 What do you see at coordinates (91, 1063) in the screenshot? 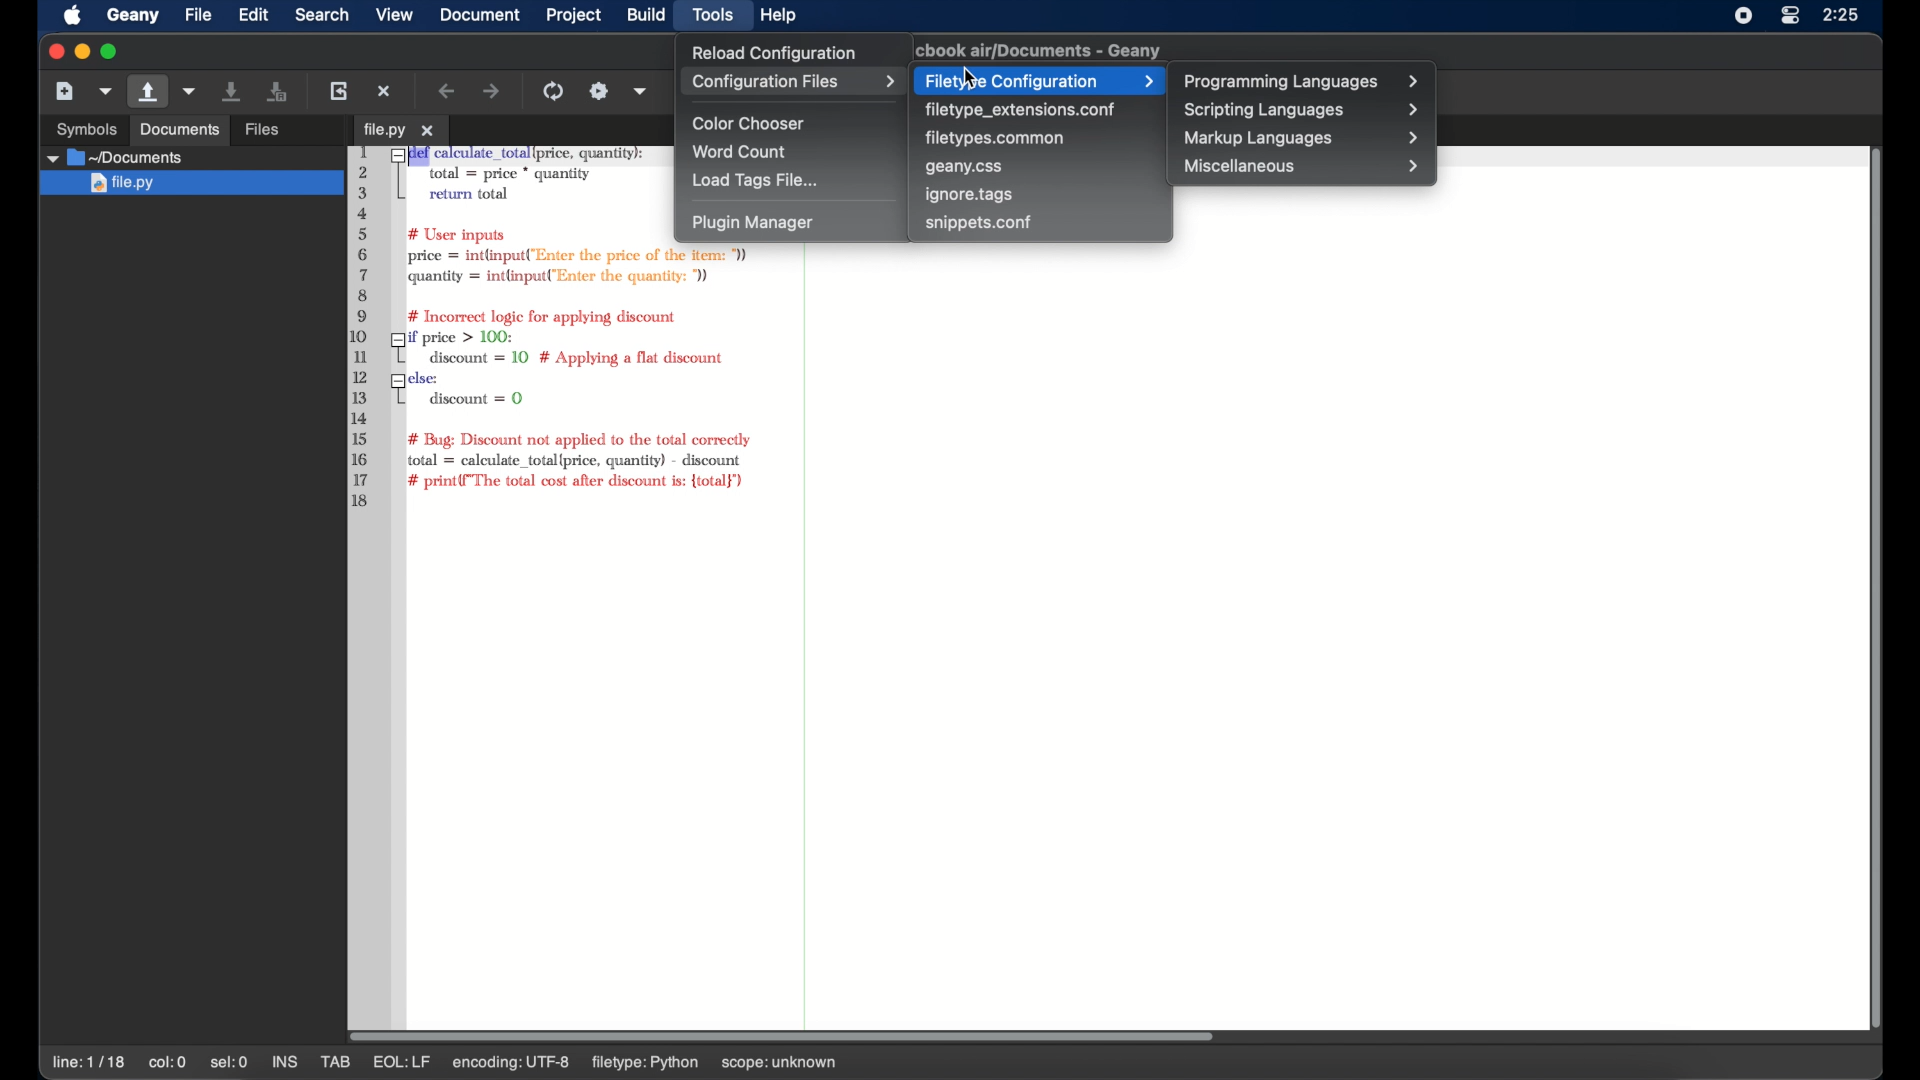
I see `line: 17/18` at bounding box center [91, 1063].